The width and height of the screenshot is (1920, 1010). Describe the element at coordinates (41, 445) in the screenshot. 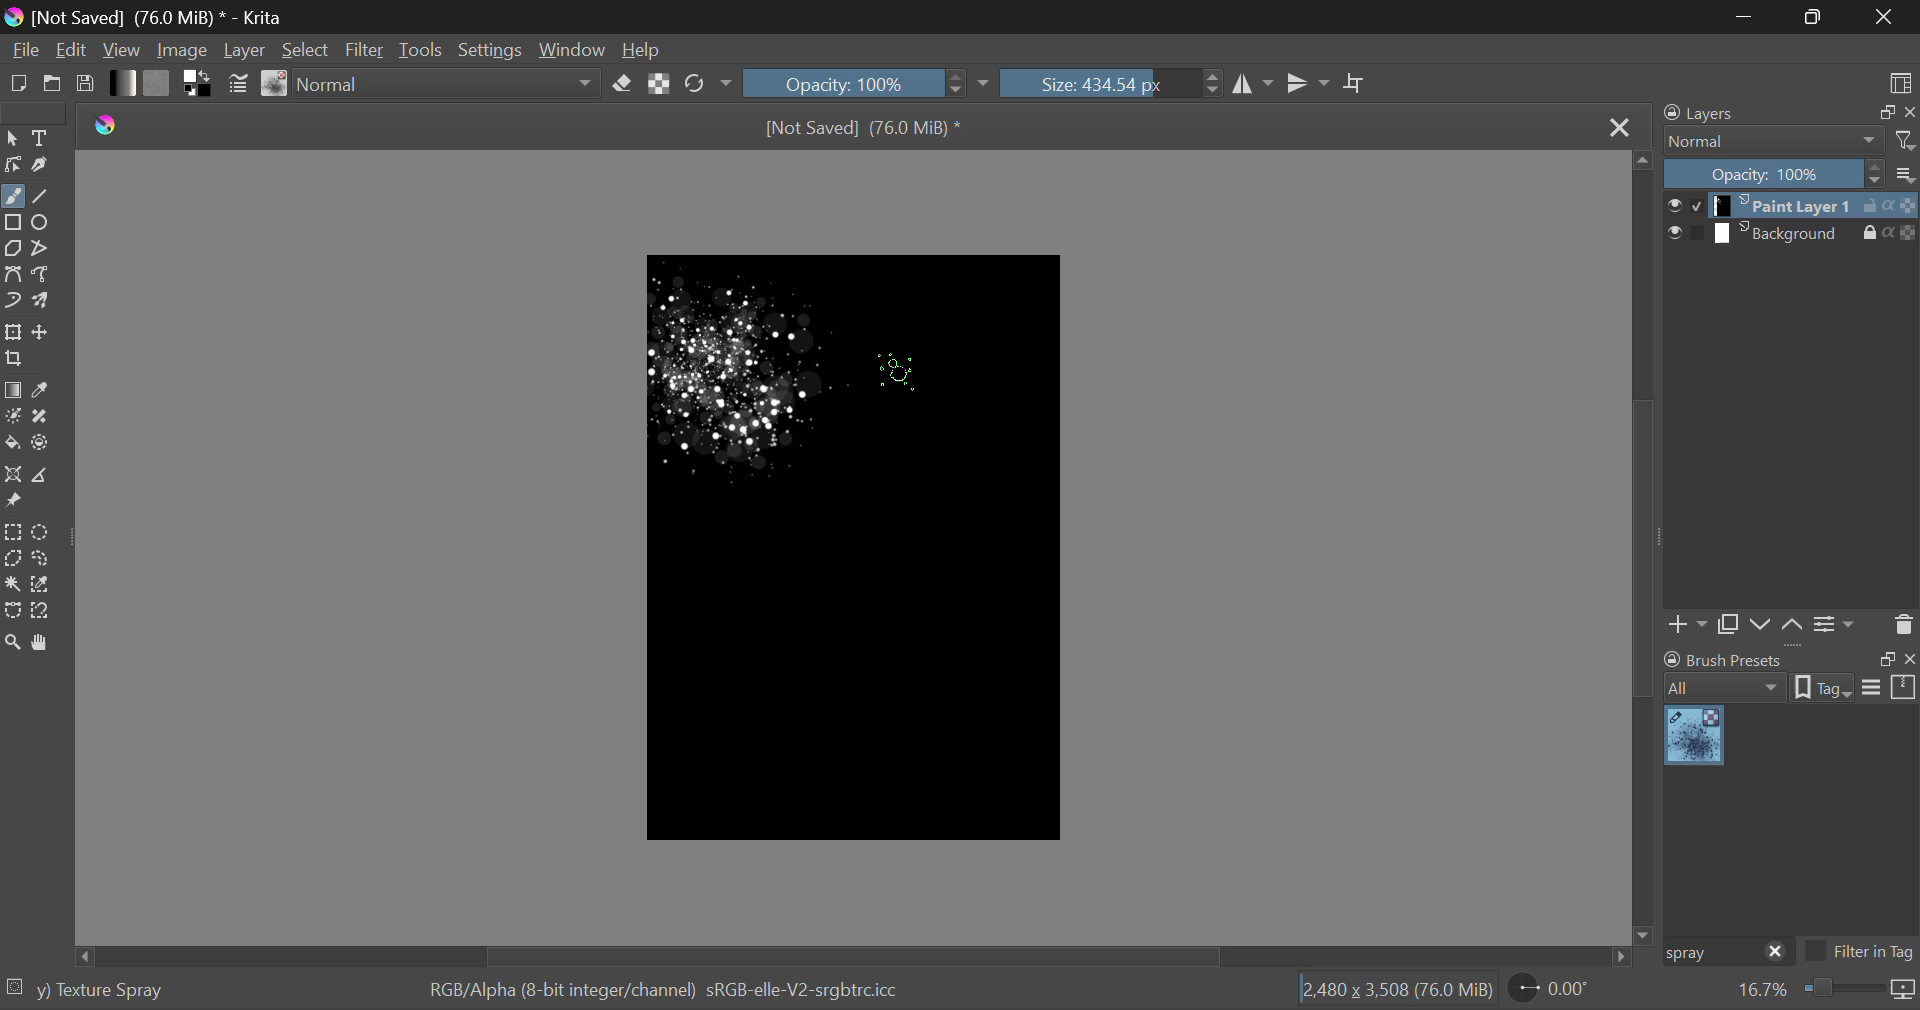

I see `Enclose and Fill` at that location.